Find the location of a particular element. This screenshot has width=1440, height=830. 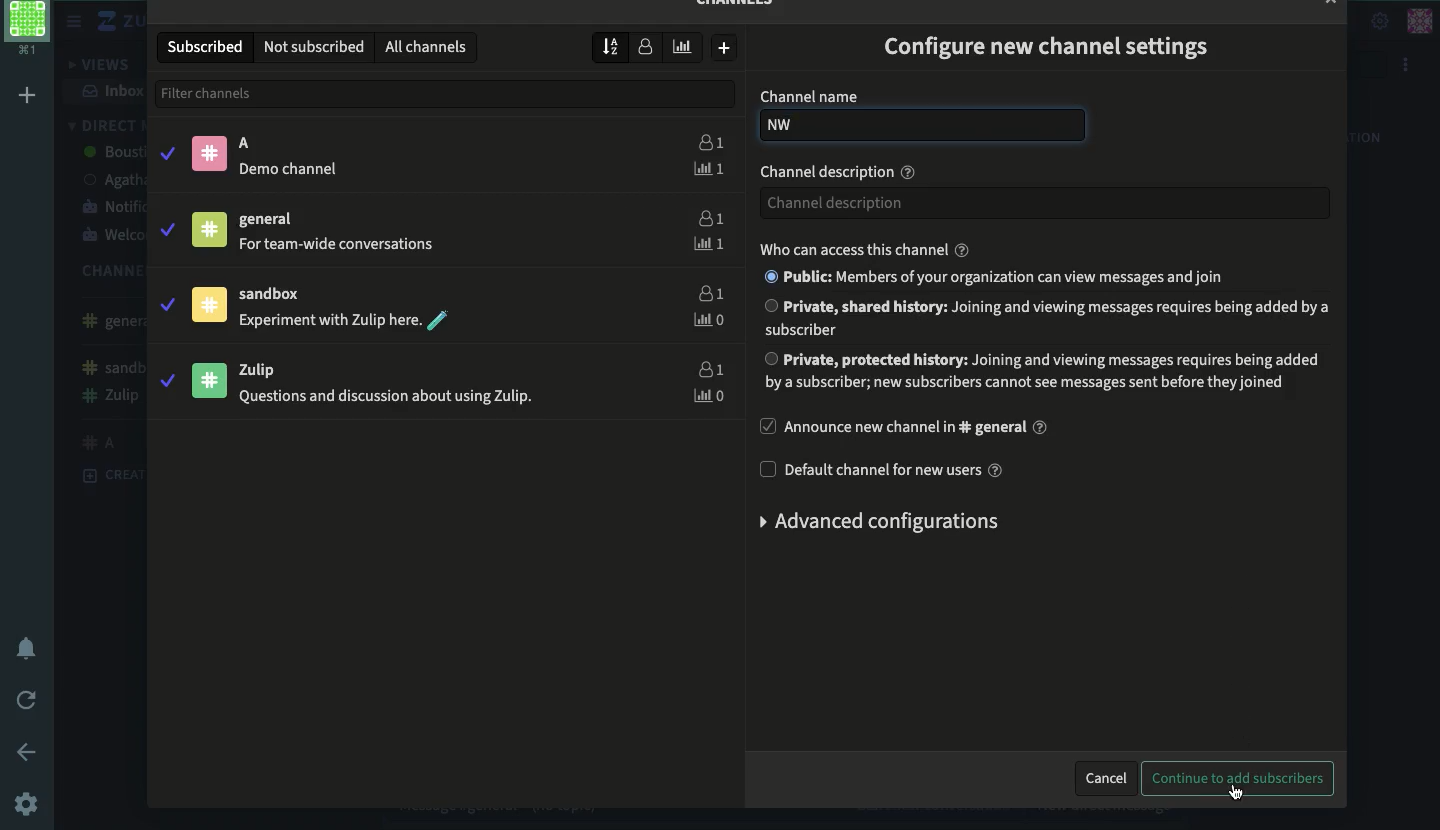

number of subscribers is located at coordinates (645, 46).